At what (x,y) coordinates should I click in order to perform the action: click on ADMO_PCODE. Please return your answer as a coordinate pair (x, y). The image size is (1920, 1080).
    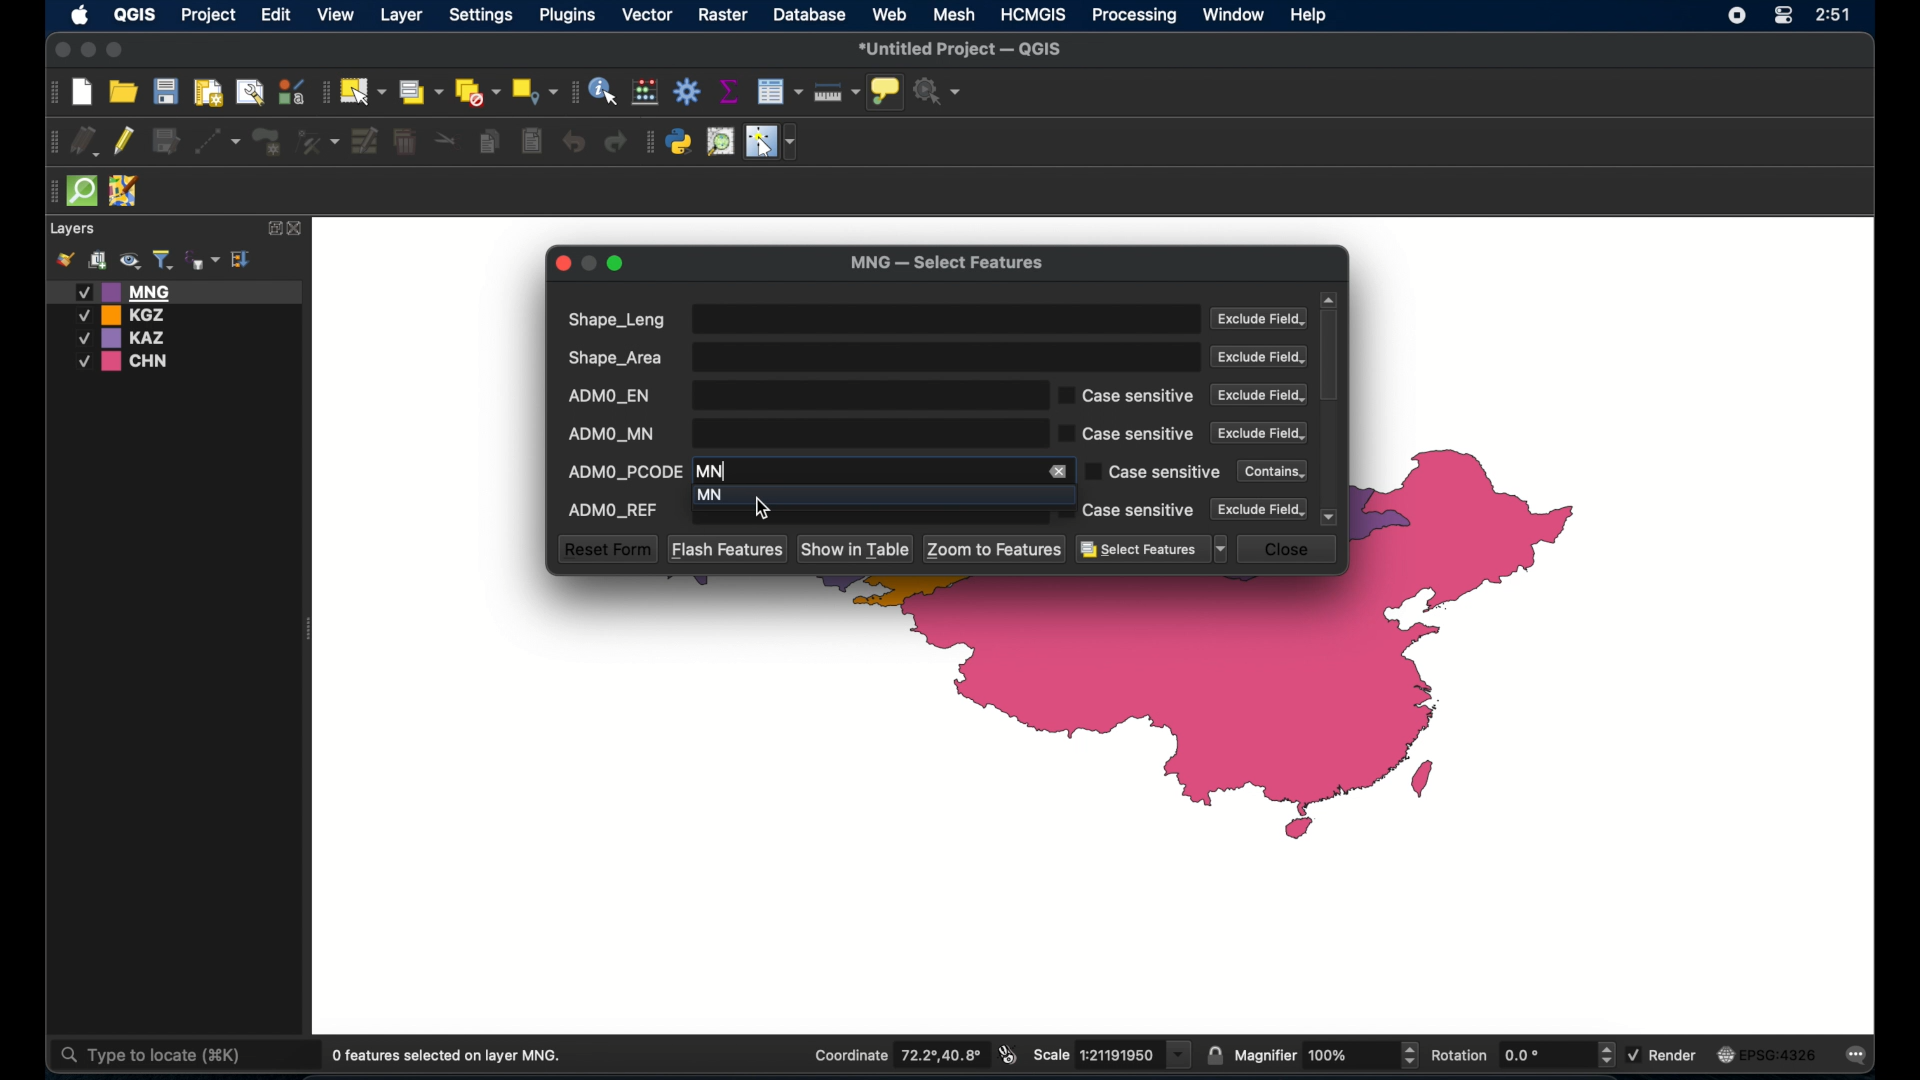
    Looking at the image, I should click on (624, 469).